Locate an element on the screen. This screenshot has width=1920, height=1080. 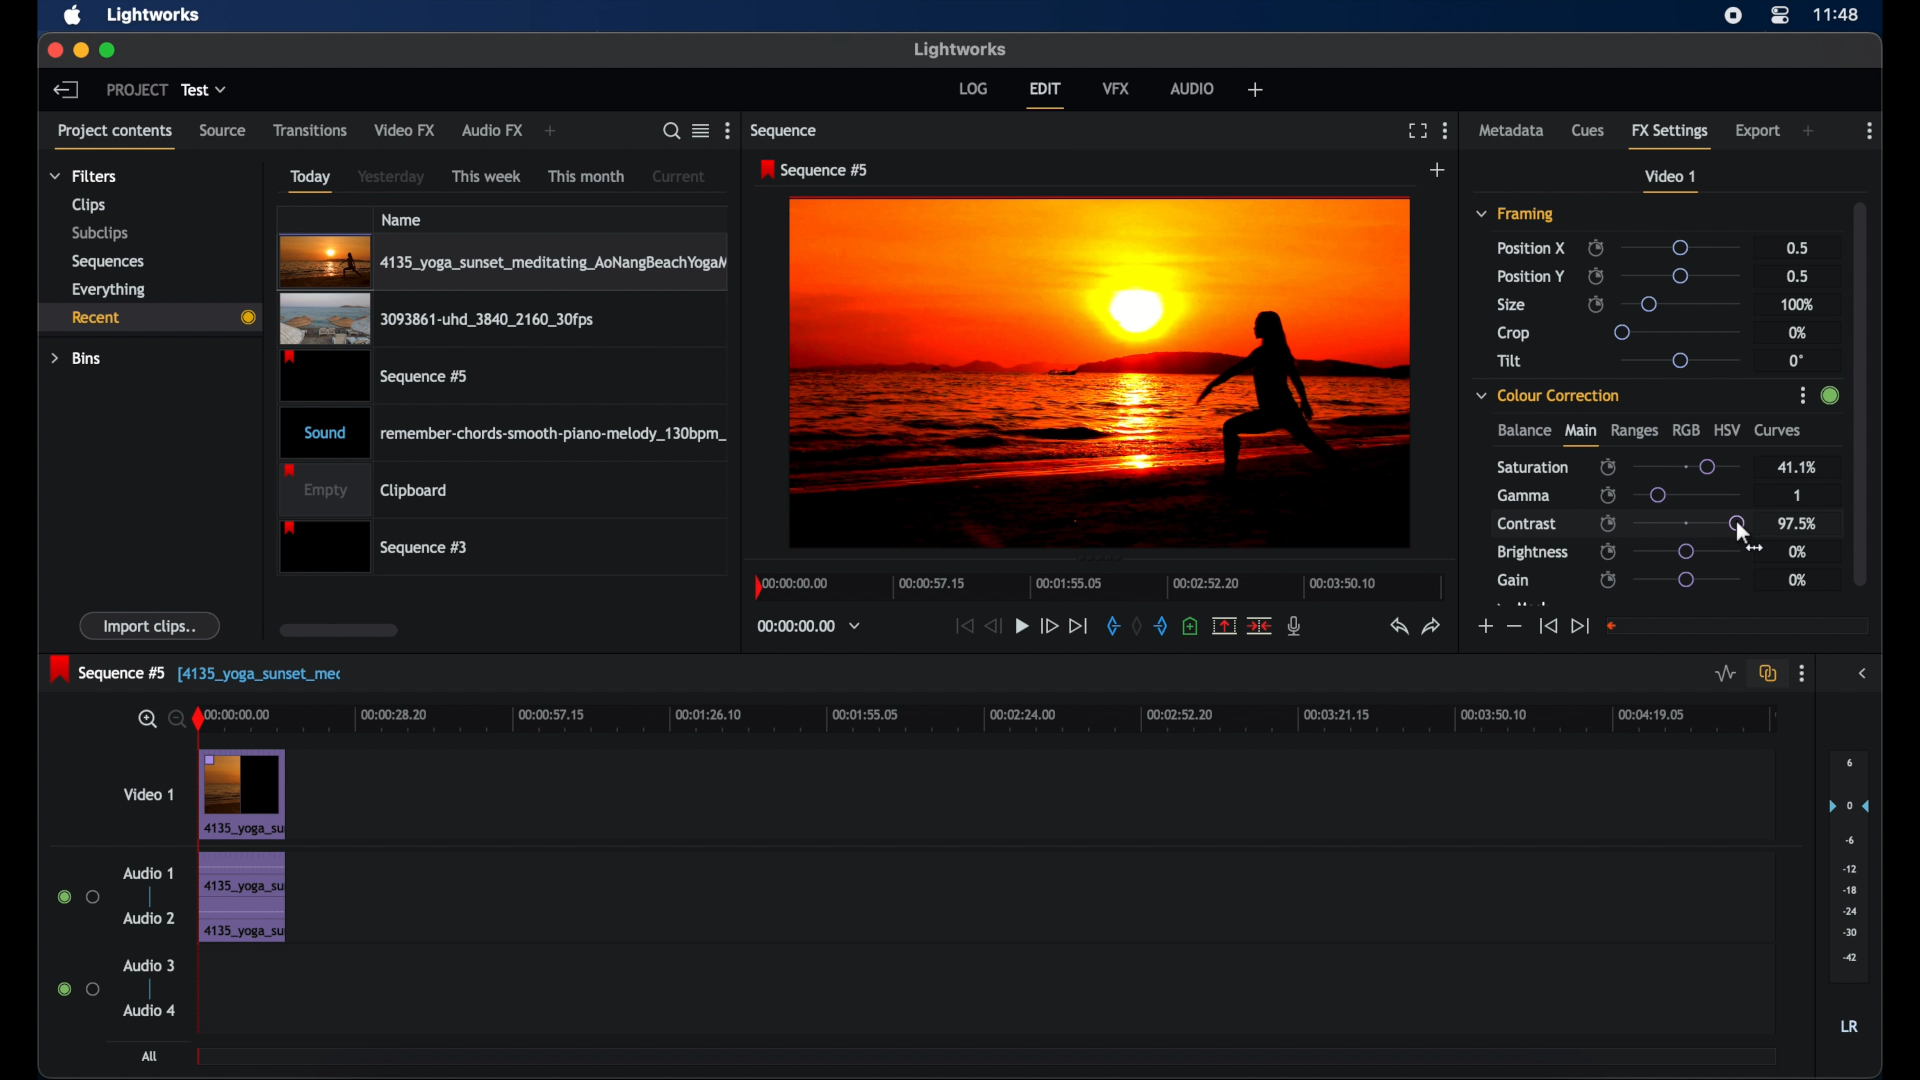
toggle list or tile view is located at coordinates (701, 130).